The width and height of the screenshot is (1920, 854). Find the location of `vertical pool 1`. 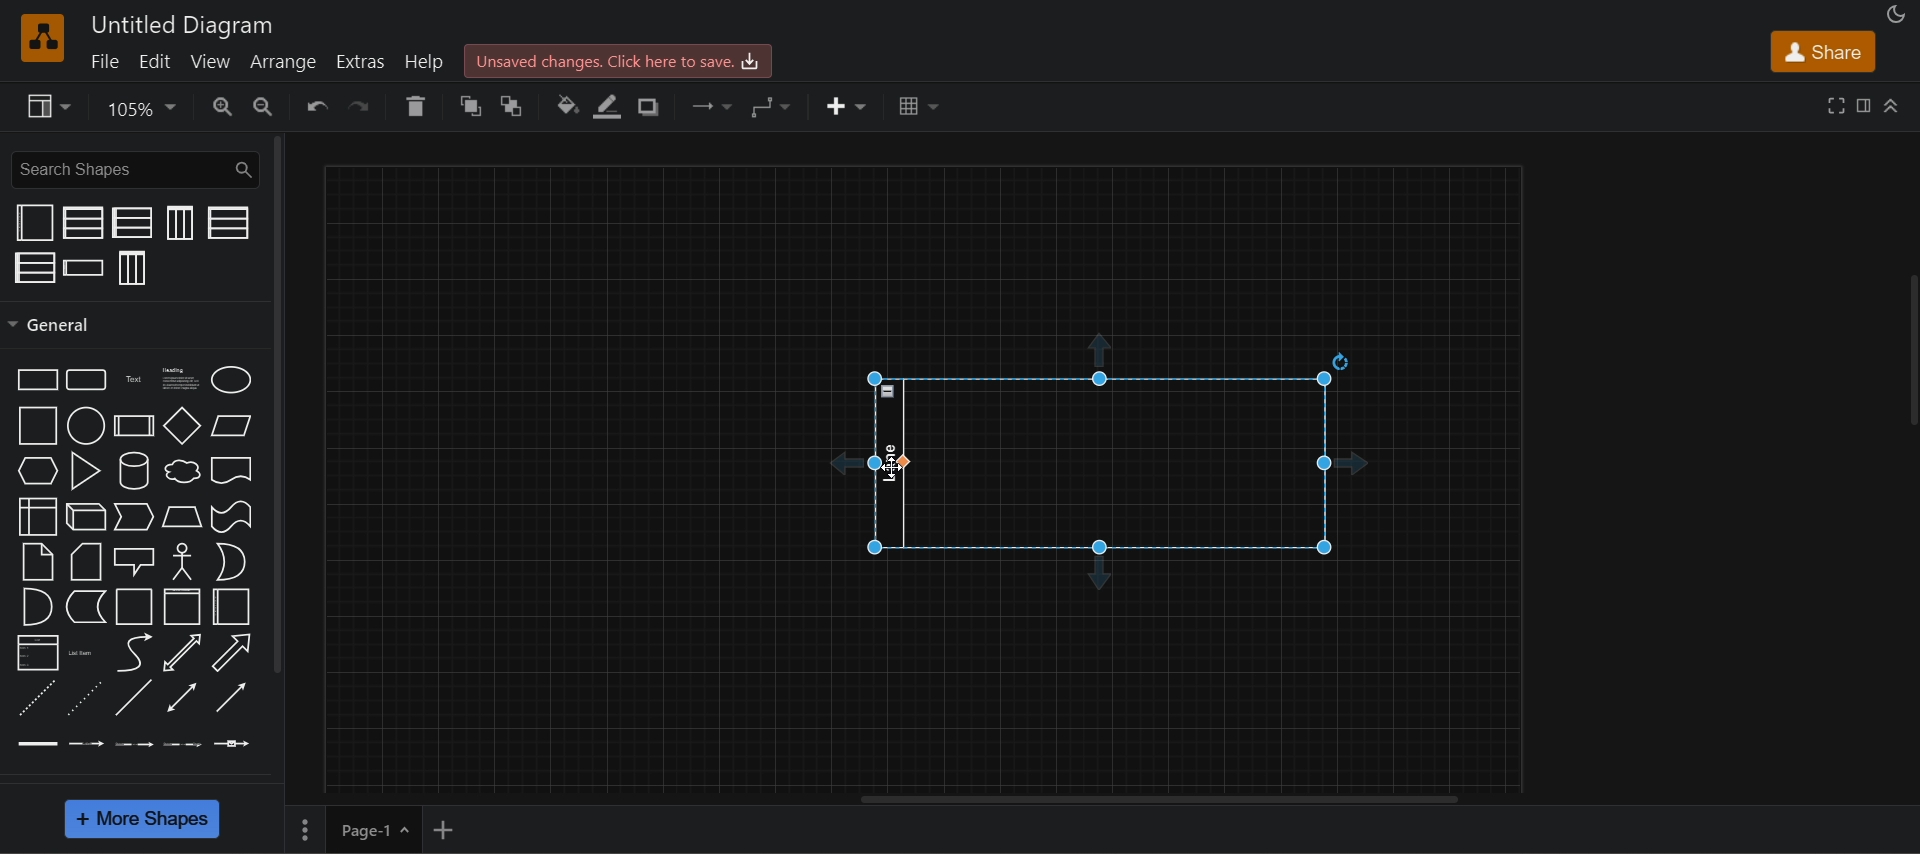

vertical pool 1 is located at coordinates (178, 223).